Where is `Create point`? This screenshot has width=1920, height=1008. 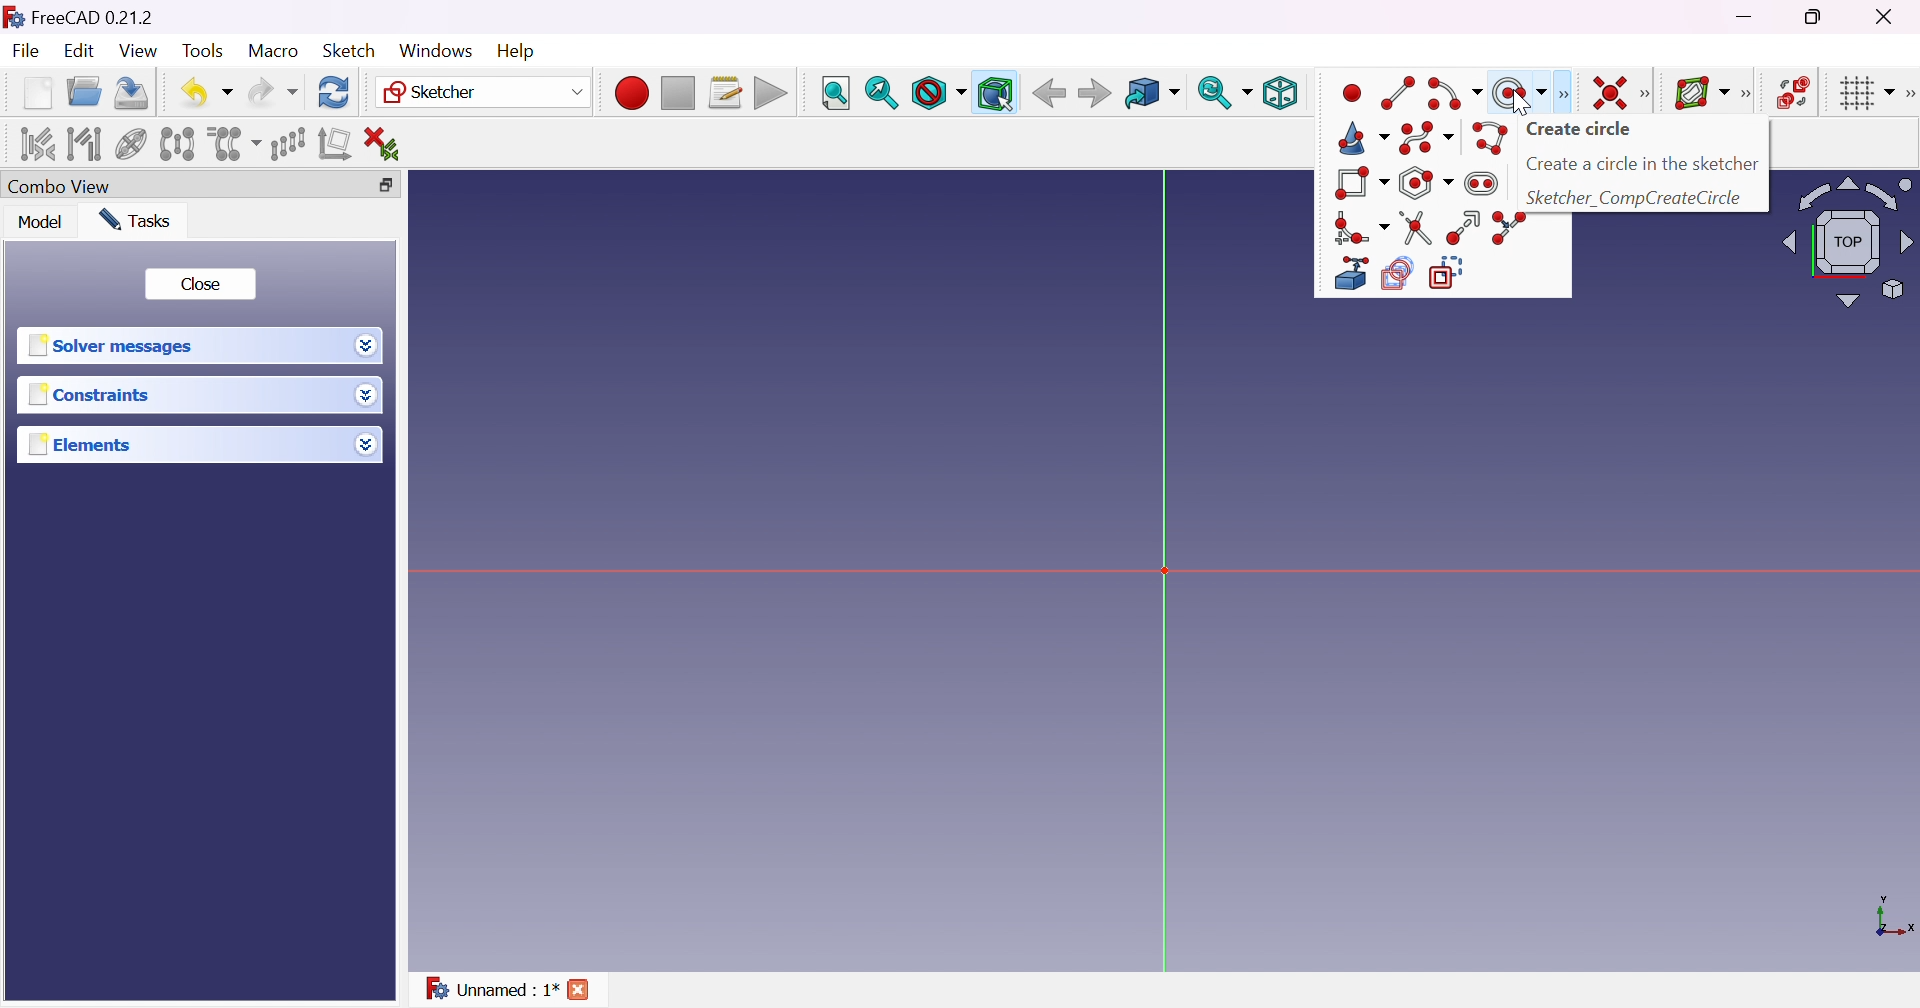
Create point is located at coordinates (1353, 93).